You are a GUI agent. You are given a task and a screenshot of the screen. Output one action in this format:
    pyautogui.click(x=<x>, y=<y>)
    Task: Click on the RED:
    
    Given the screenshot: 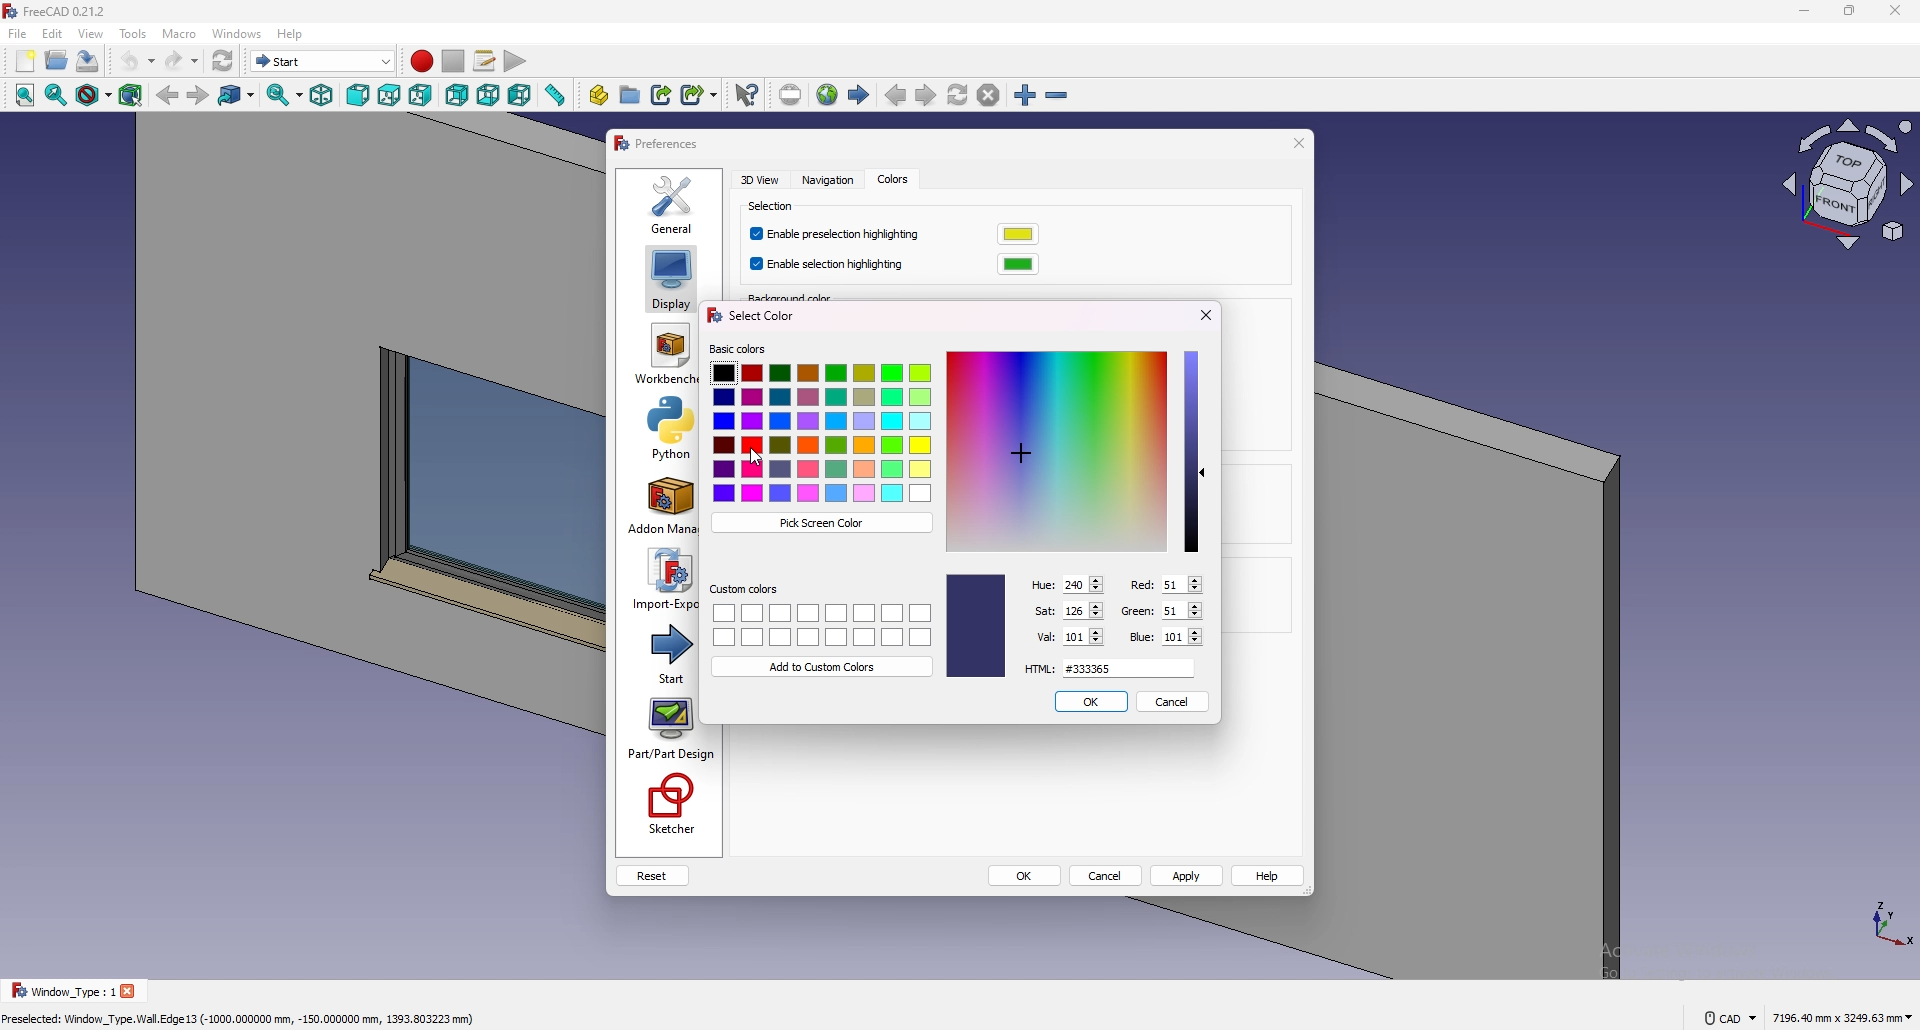 What is the action you would take?
    pyautogui.click(x=1139, y=584)
    